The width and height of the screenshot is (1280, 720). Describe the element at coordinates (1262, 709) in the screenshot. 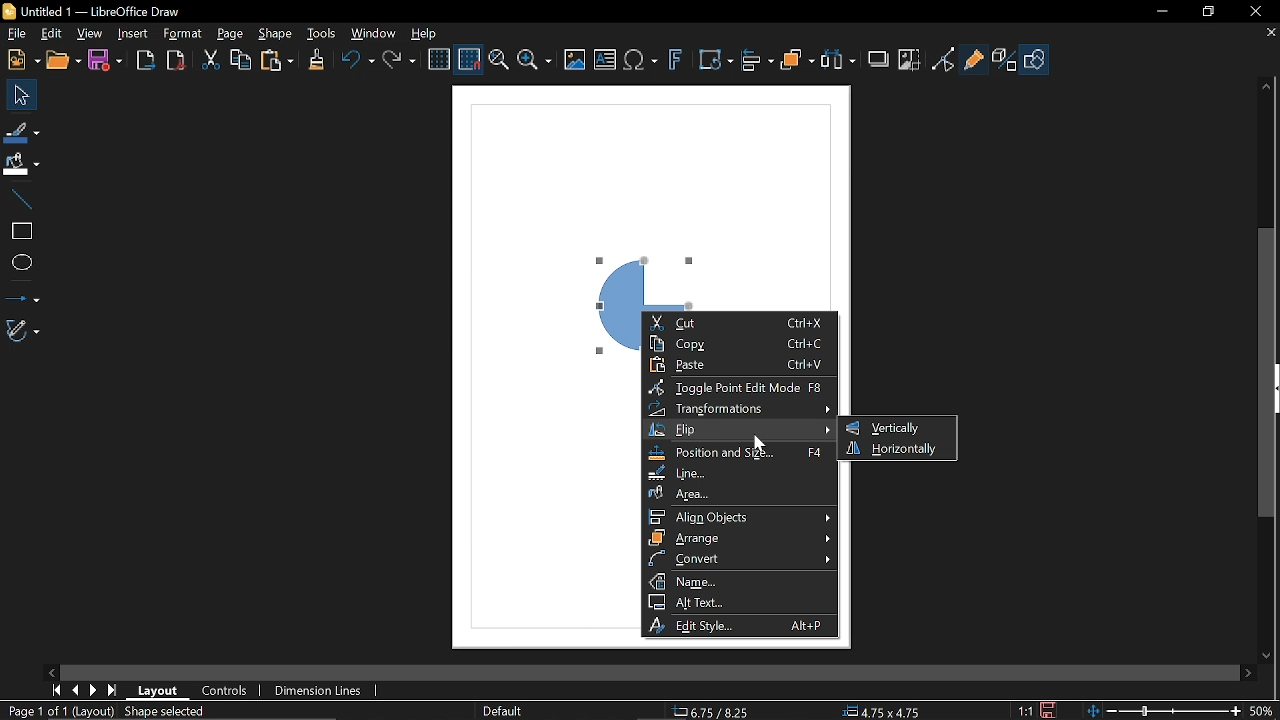

I see `50% (current zoom level)` at that location.